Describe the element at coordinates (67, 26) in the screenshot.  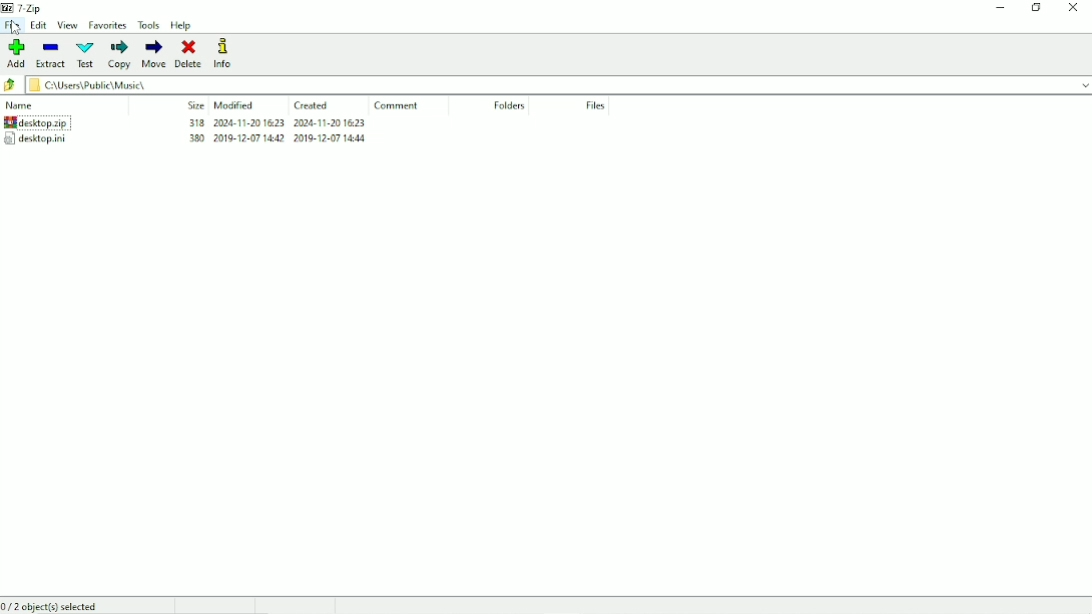
I see `View` at that location.